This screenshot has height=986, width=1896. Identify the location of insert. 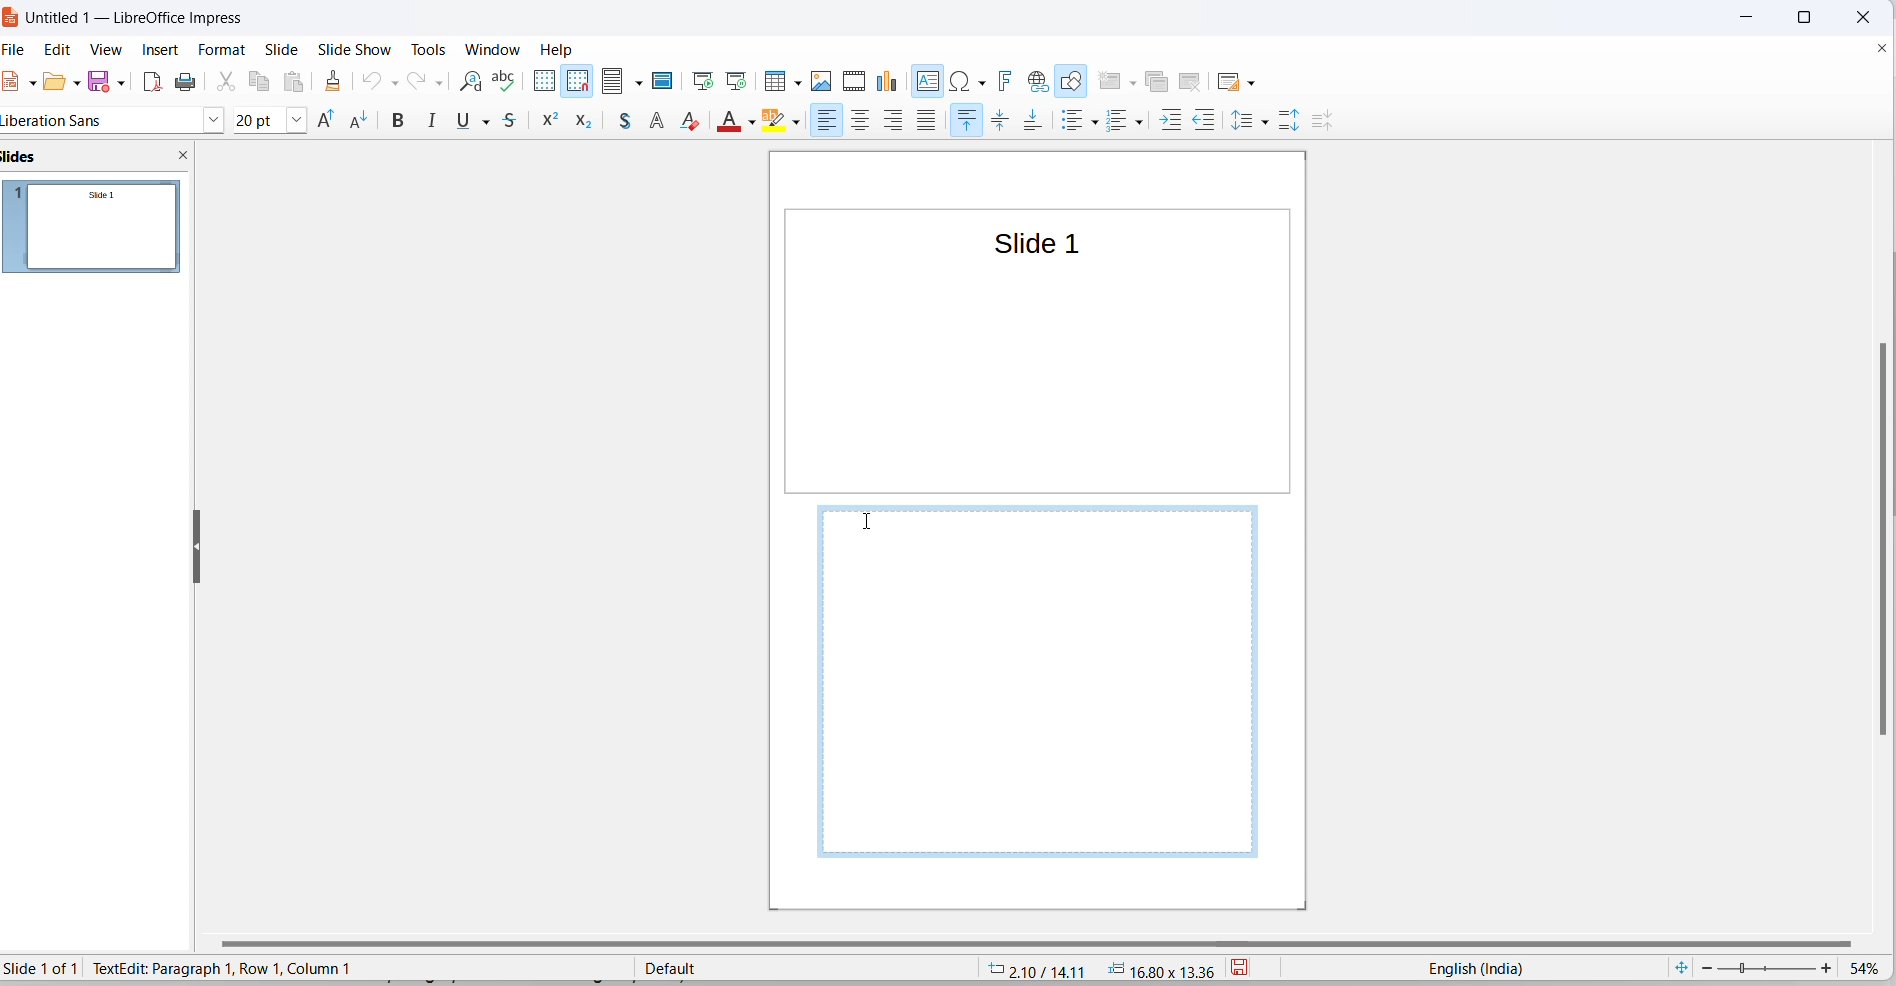
(163, 51).